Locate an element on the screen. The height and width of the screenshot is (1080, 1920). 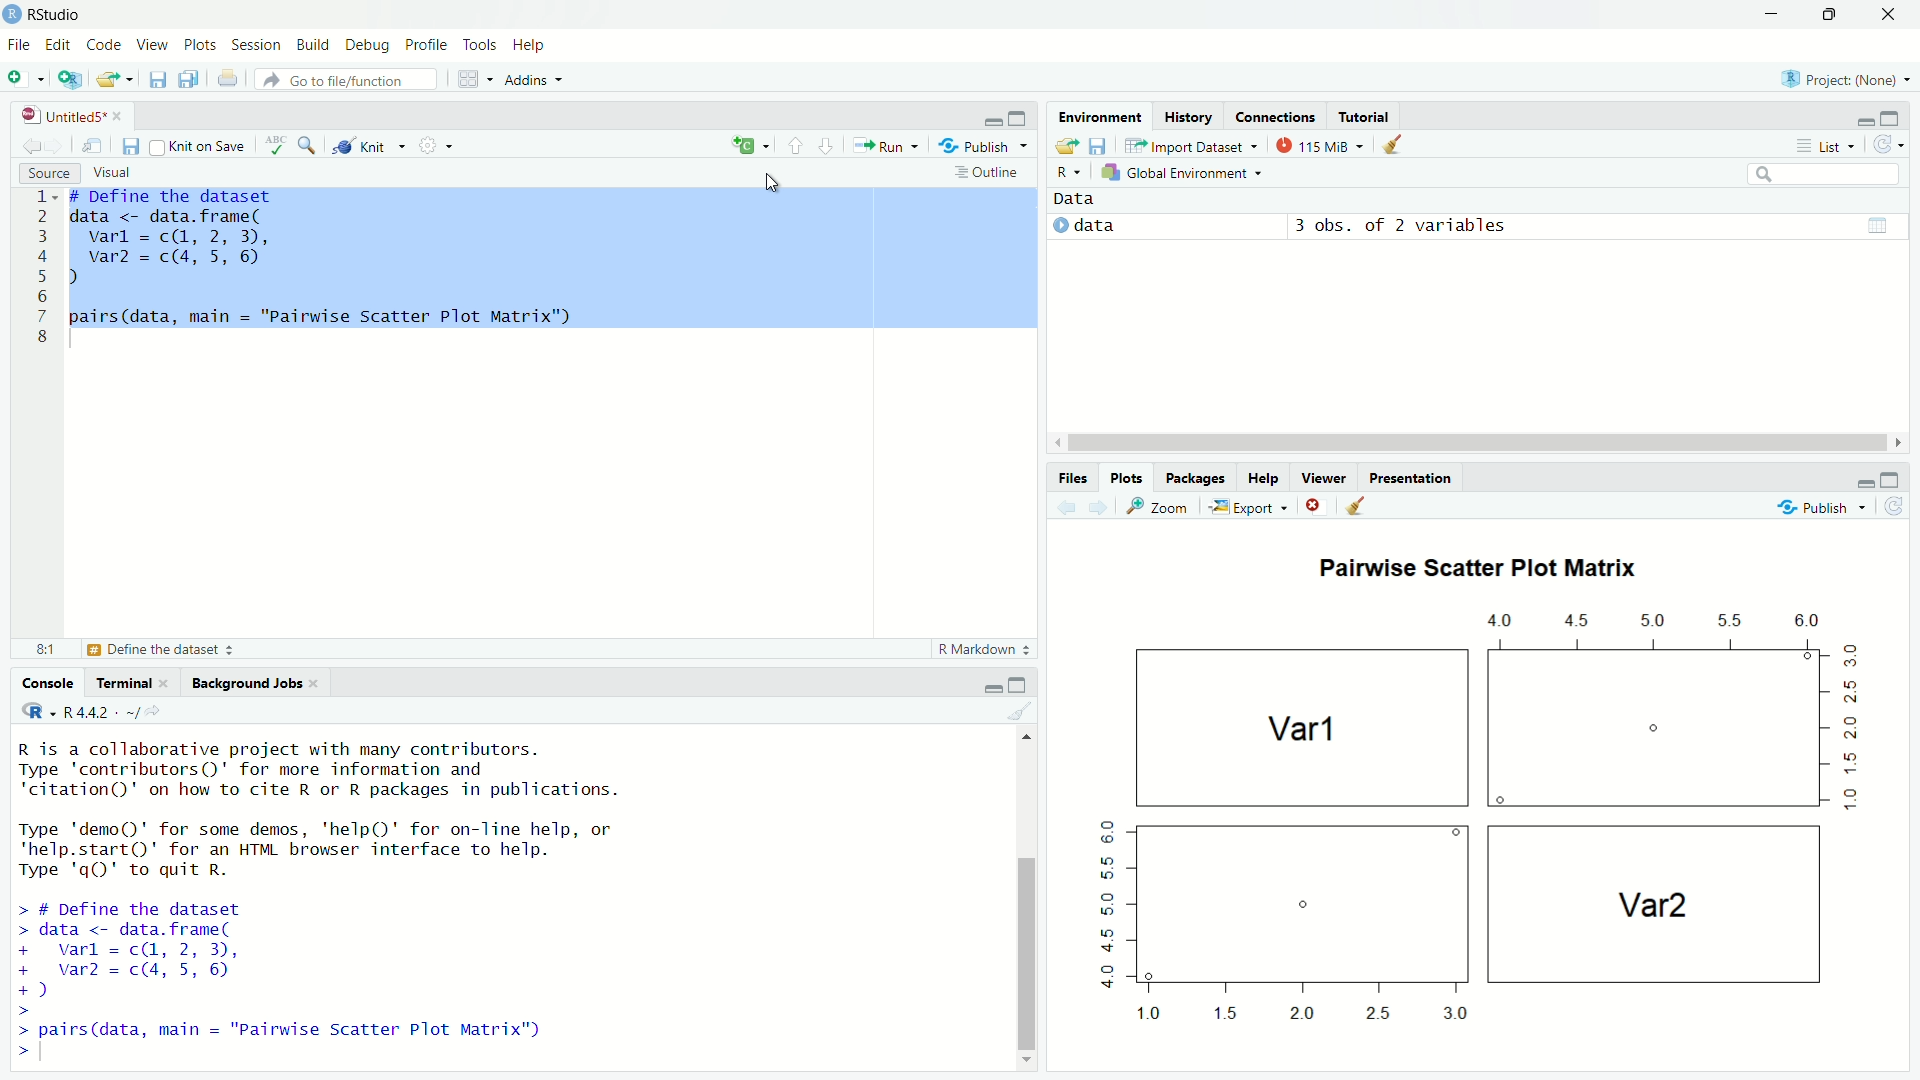
Addins is located at coordinates (537, 78).